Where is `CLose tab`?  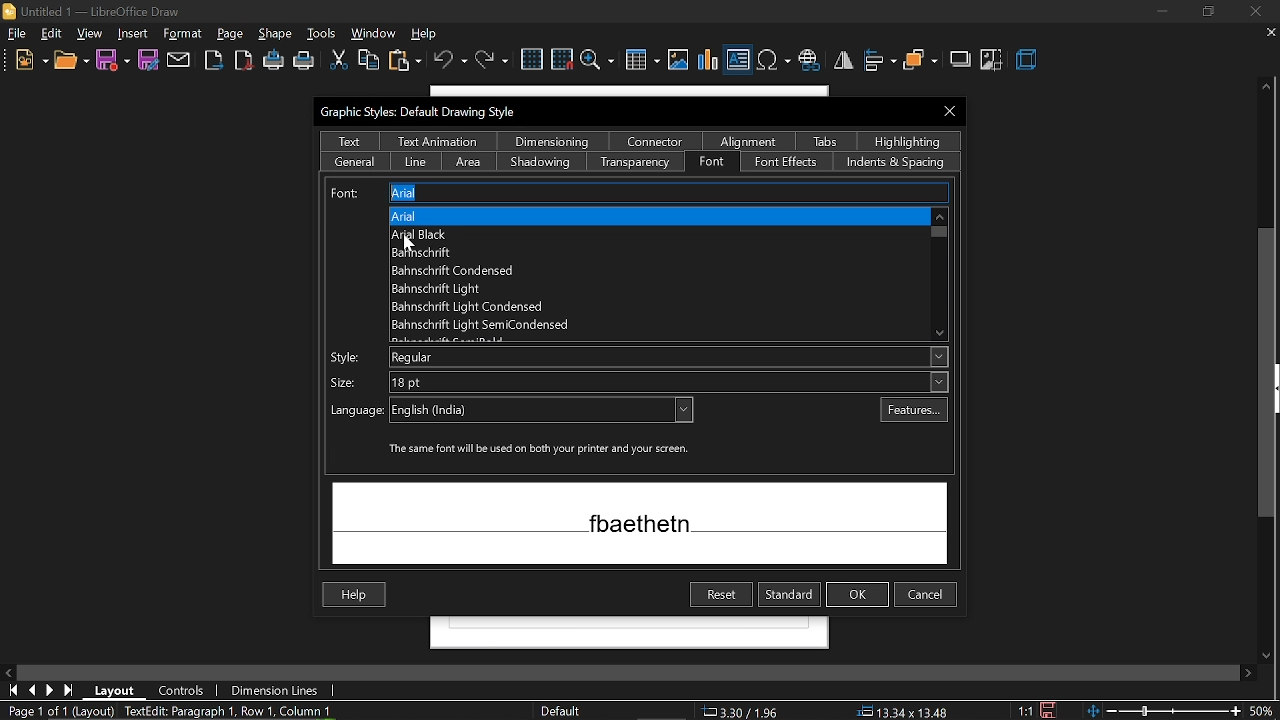 CLose tab is located at coordinates (1270, 33).